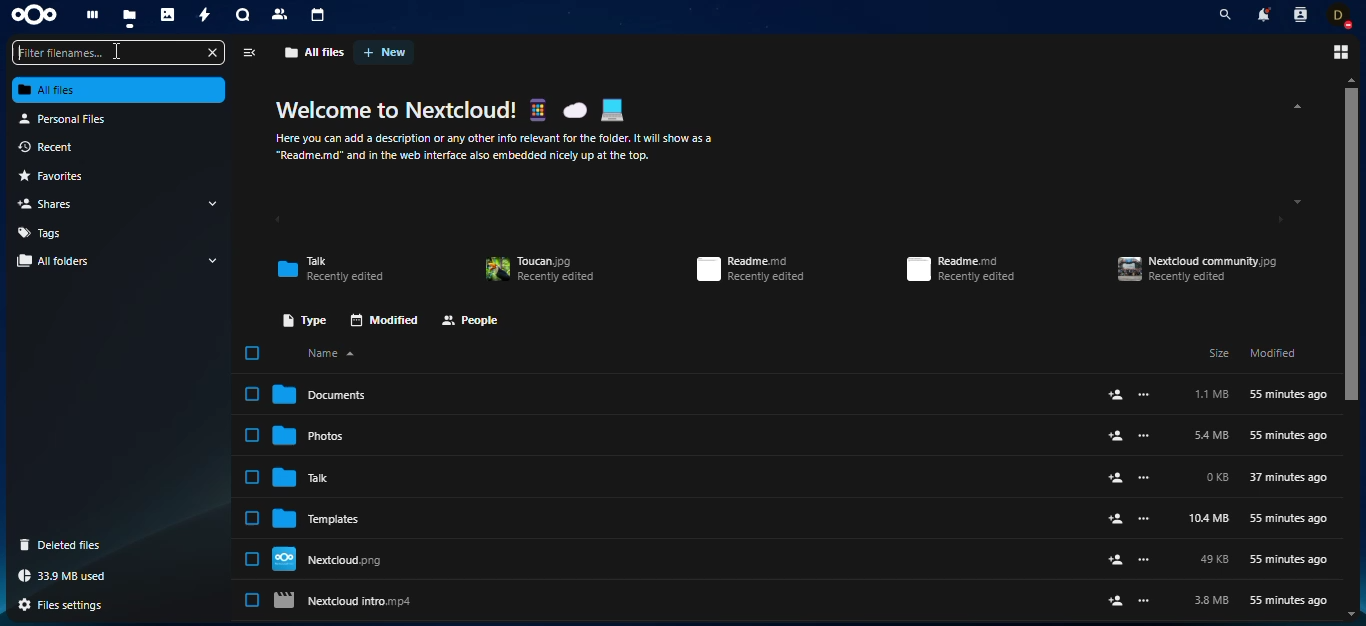  What do you see at coordinates (335, 353) in the screenshot?
I see `name` at bounding box center [335, 353].